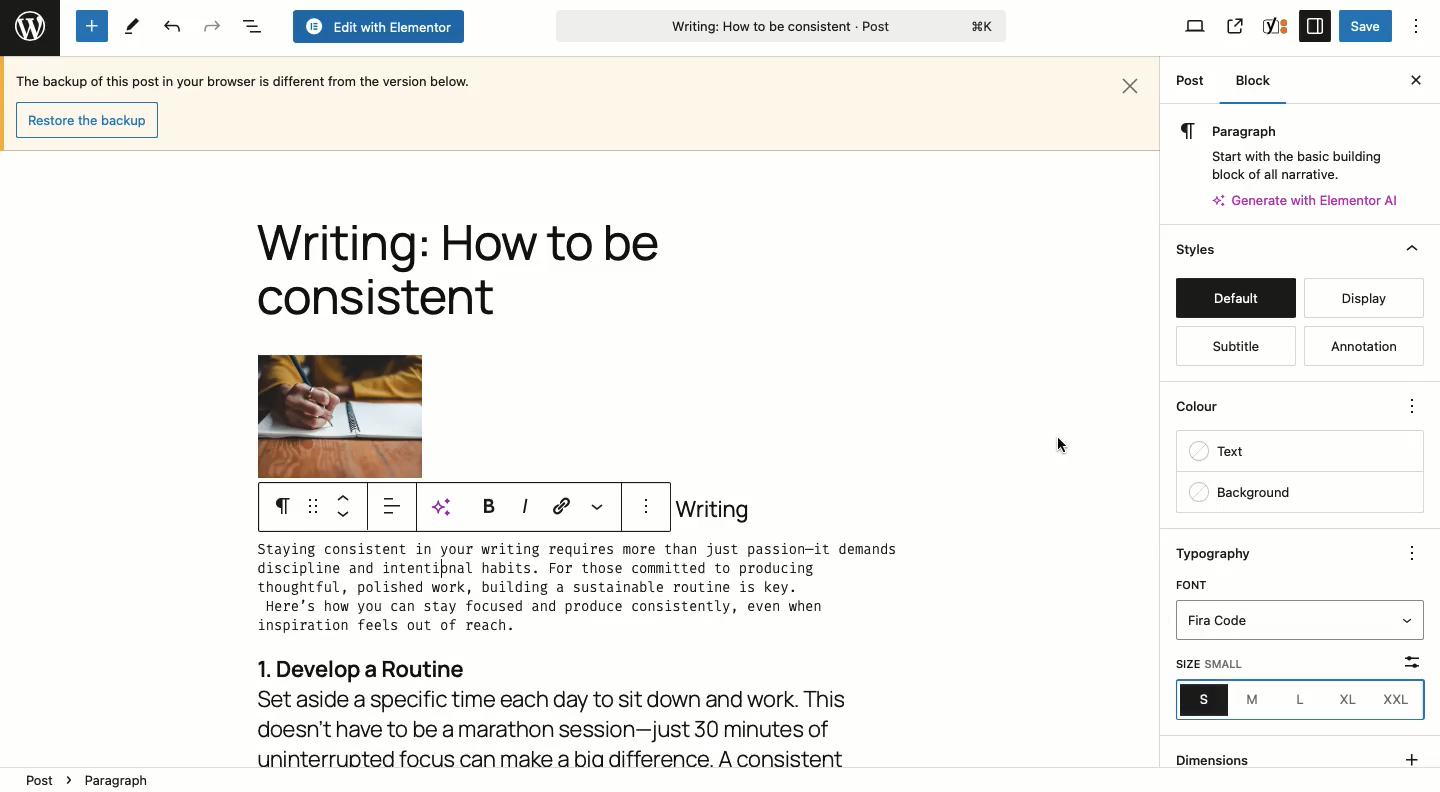  Describe the element at coordinates (713, 509) in the screenshot. I see `Writing` at that location.